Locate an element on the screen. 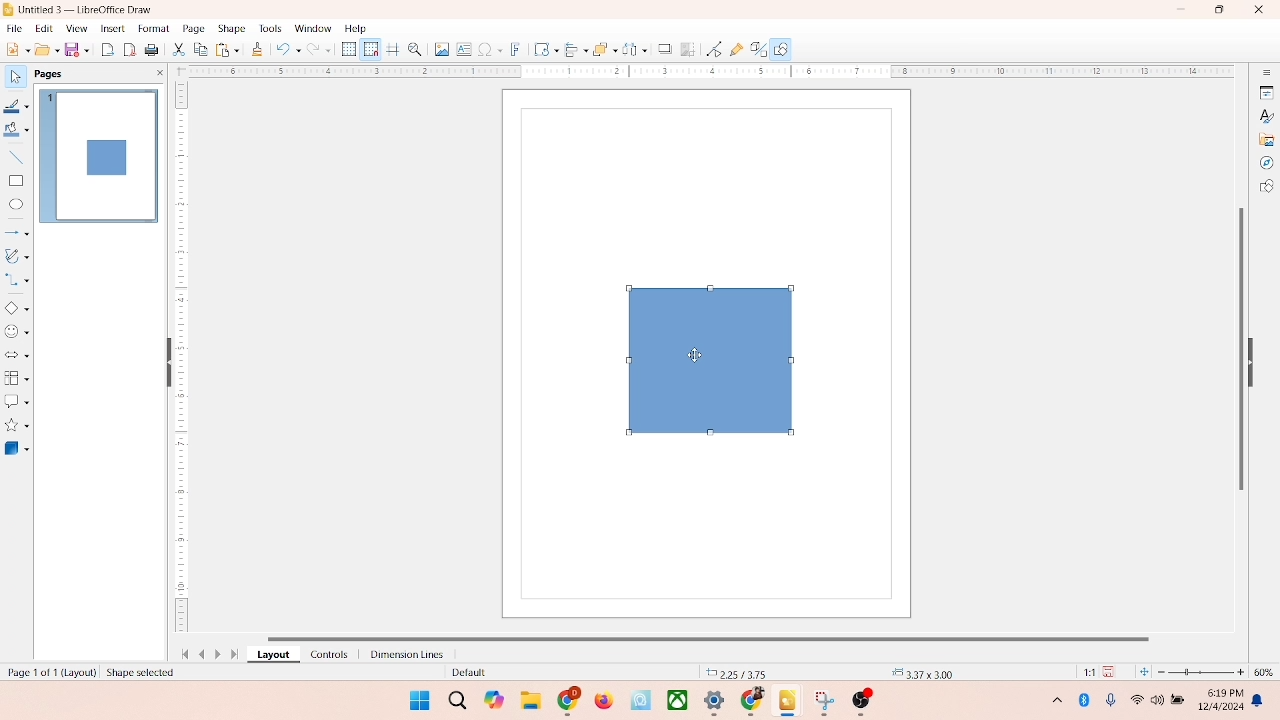 The height and width of the screenshot is (720, 1280). hide is located at coordinates (1256, 359).